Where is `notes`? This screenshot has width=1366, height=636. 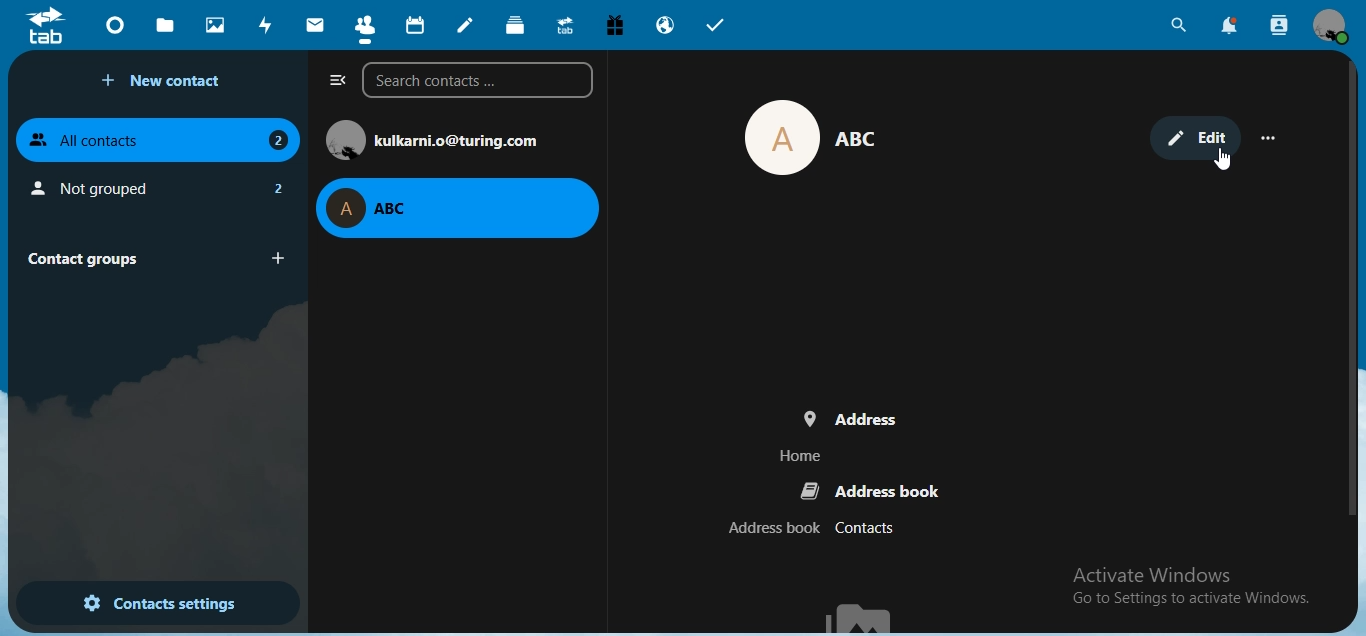 notes is located at coordinates (467, 25).